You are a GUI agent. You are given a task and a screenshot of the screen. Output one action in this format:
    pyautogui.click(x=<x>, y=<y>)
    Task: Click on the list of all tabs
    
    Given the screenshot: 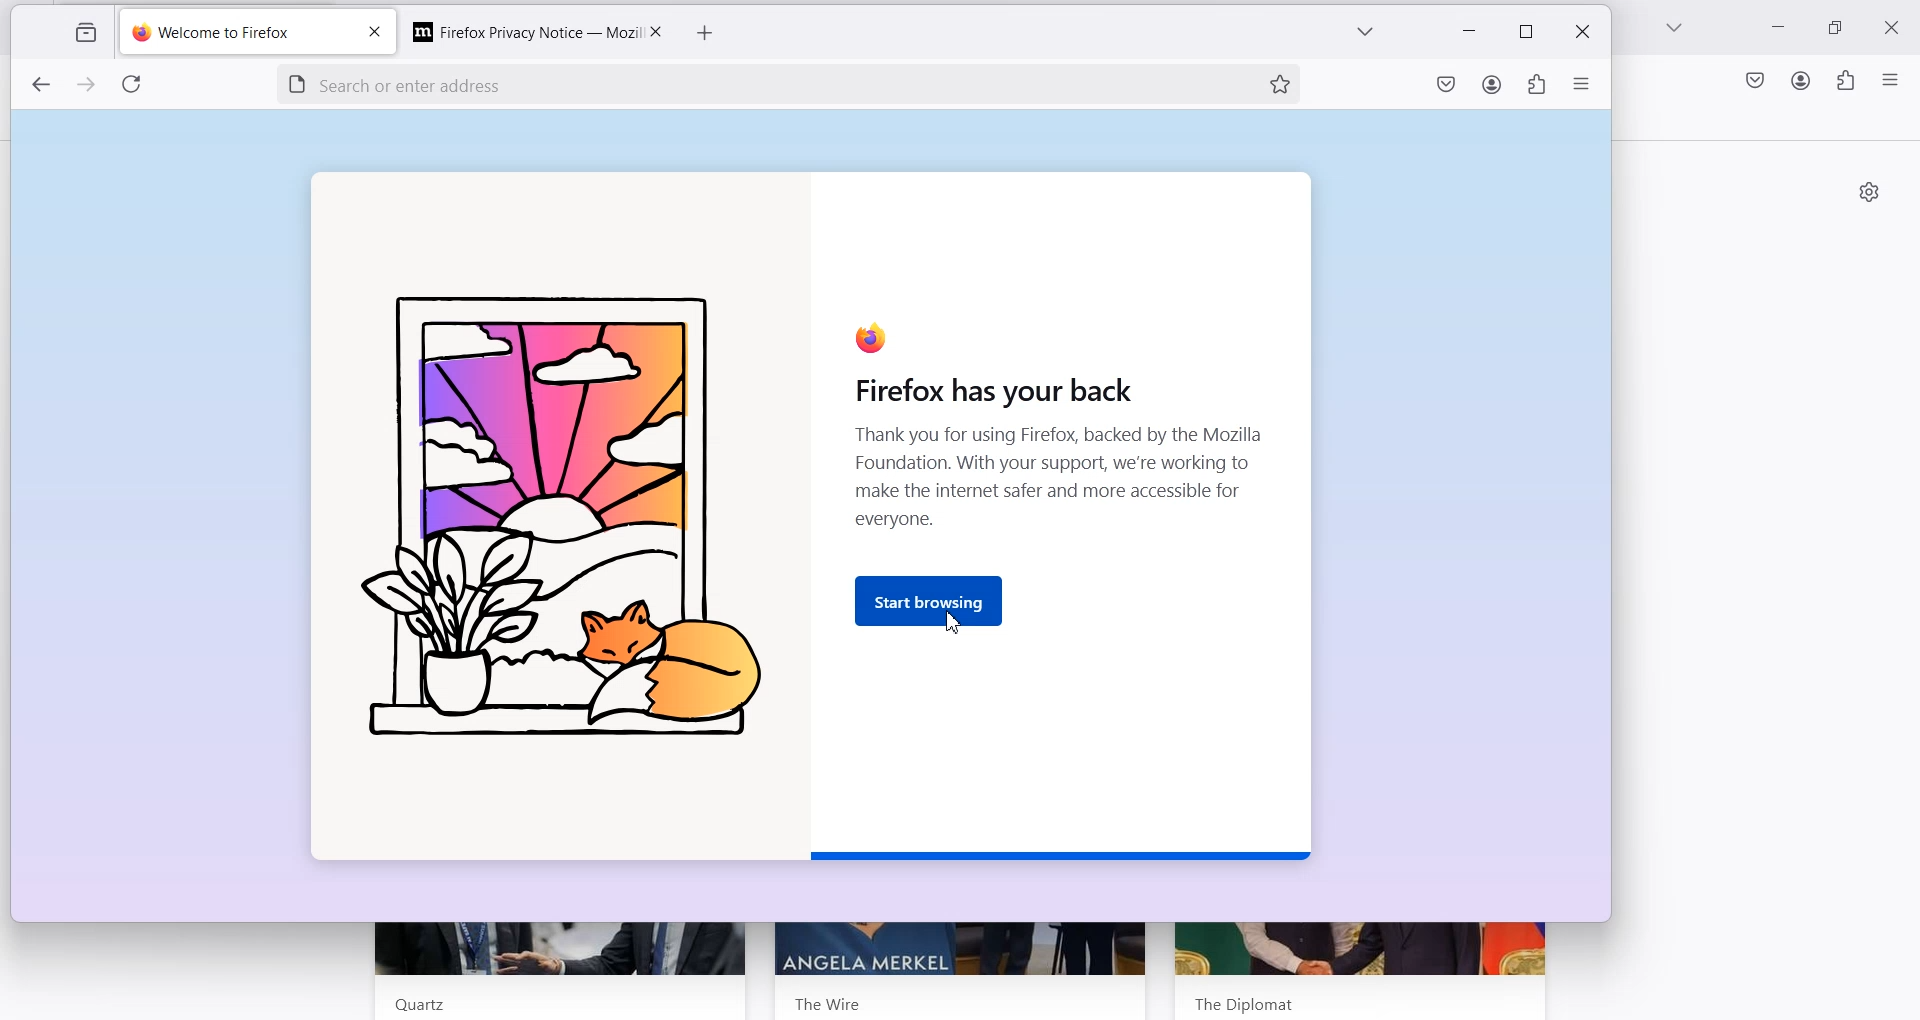 What is the action you would take?
    pyautogui.click(x=1363, y=35)
    